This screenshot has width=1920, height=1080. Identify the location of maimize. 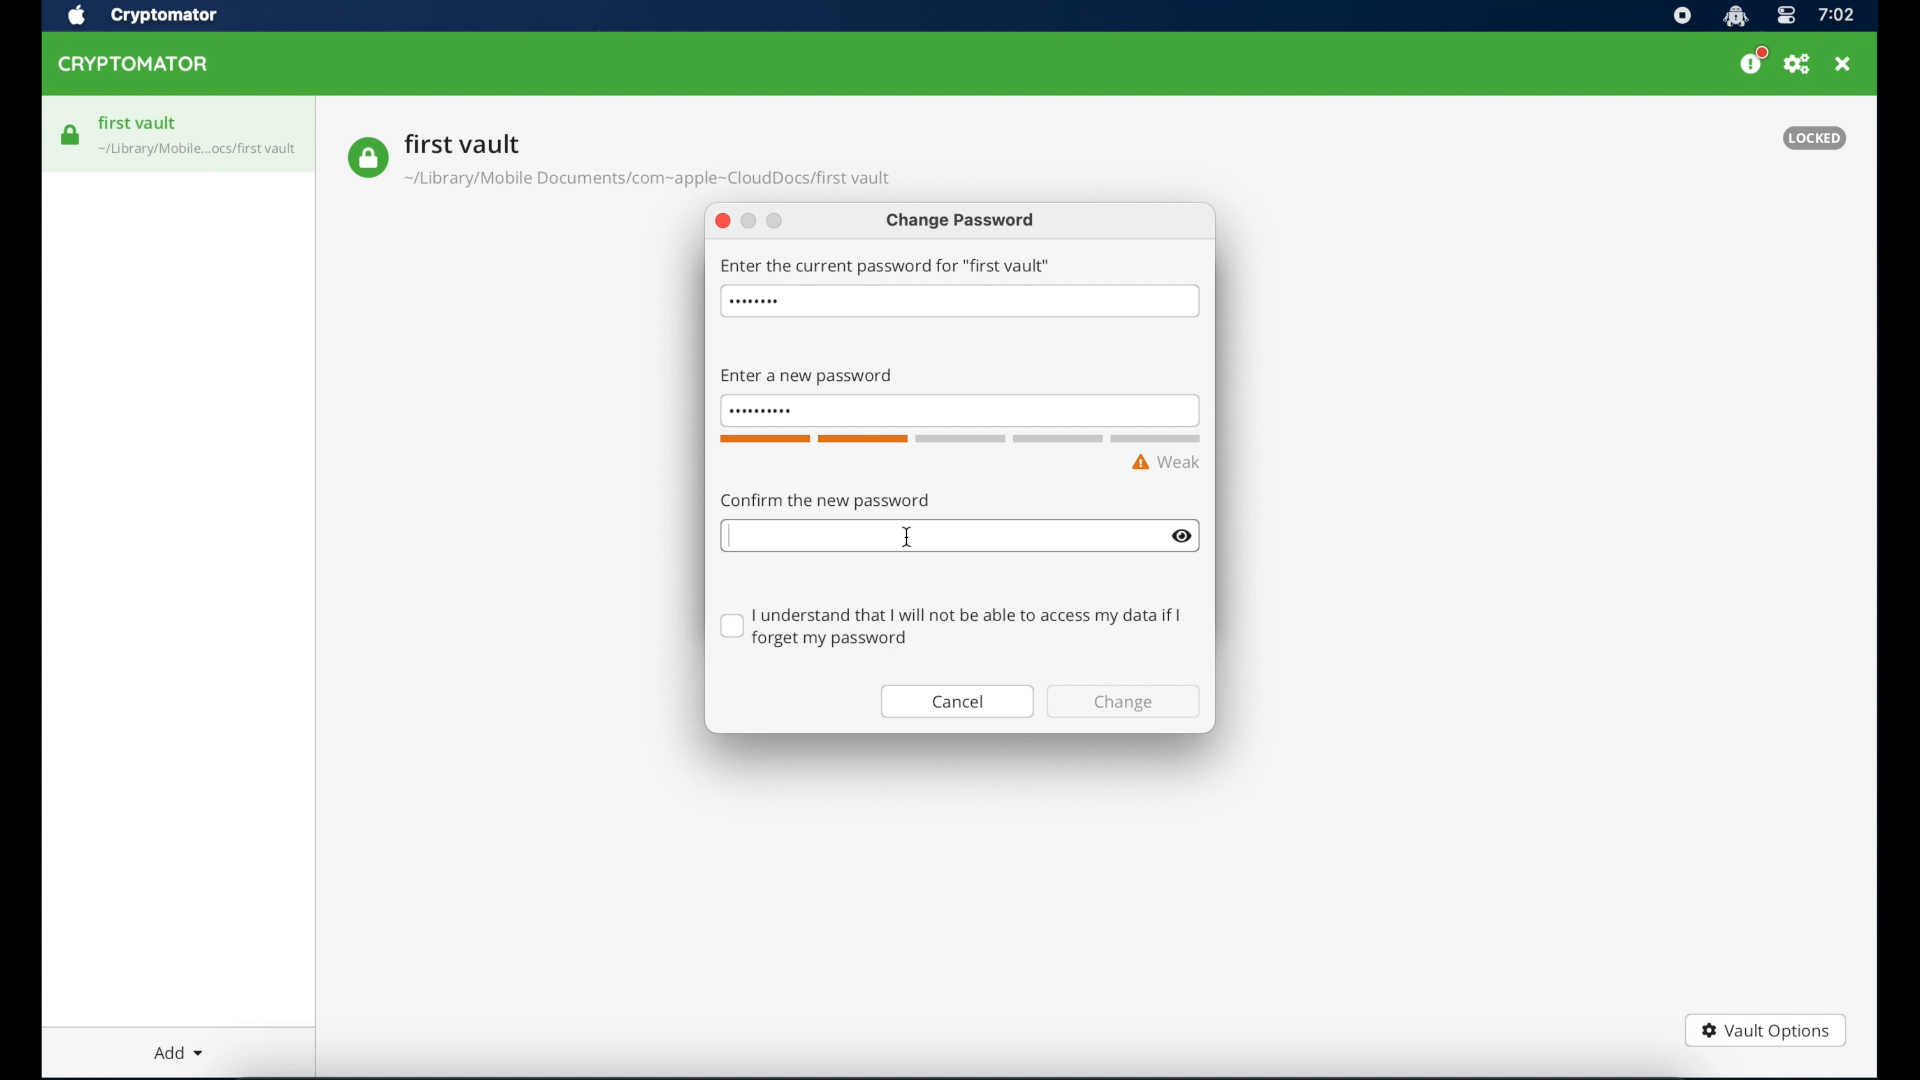
(774, 222).